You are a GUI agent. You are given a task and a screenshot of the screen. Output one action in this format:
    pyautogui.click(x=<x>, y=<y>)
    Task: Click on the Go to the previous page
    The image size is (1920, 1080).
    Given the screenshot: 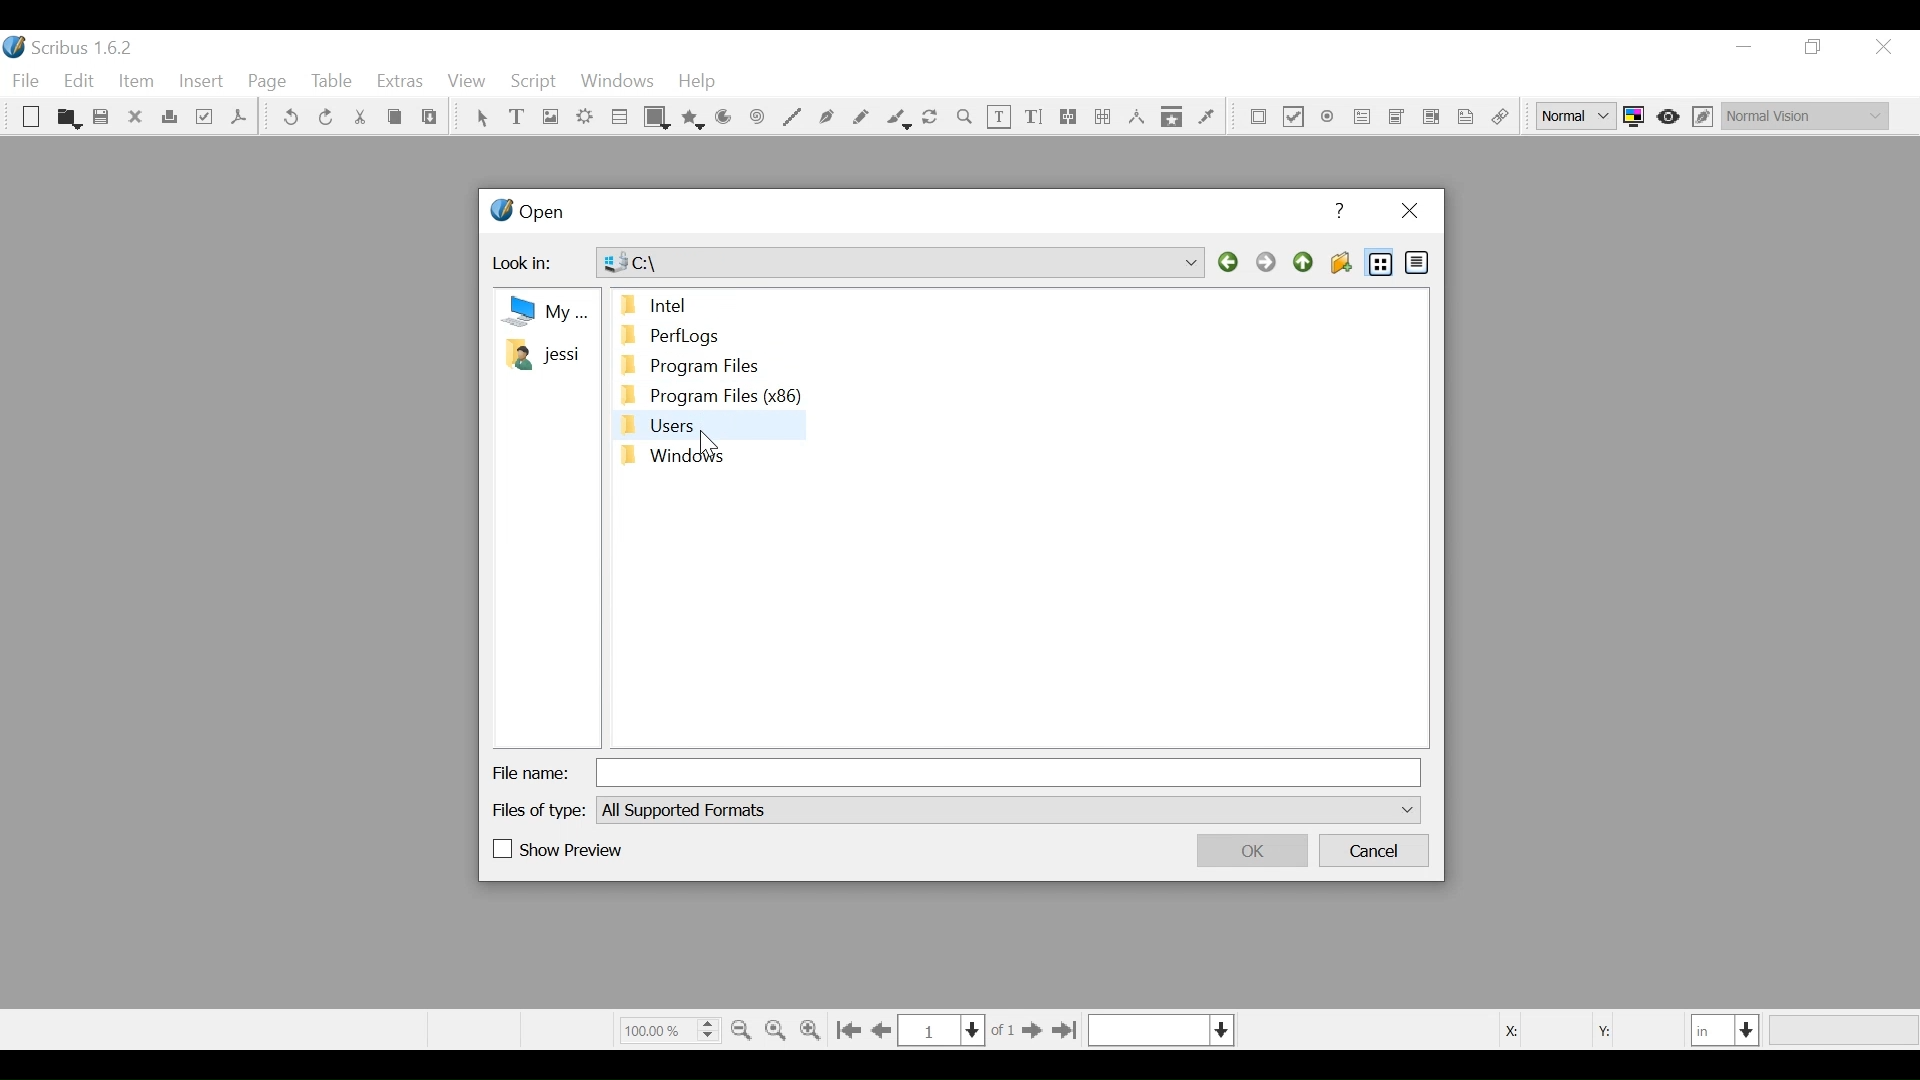 What is the action you would take?
    pyautogui.click(x=885, y=1031)
    